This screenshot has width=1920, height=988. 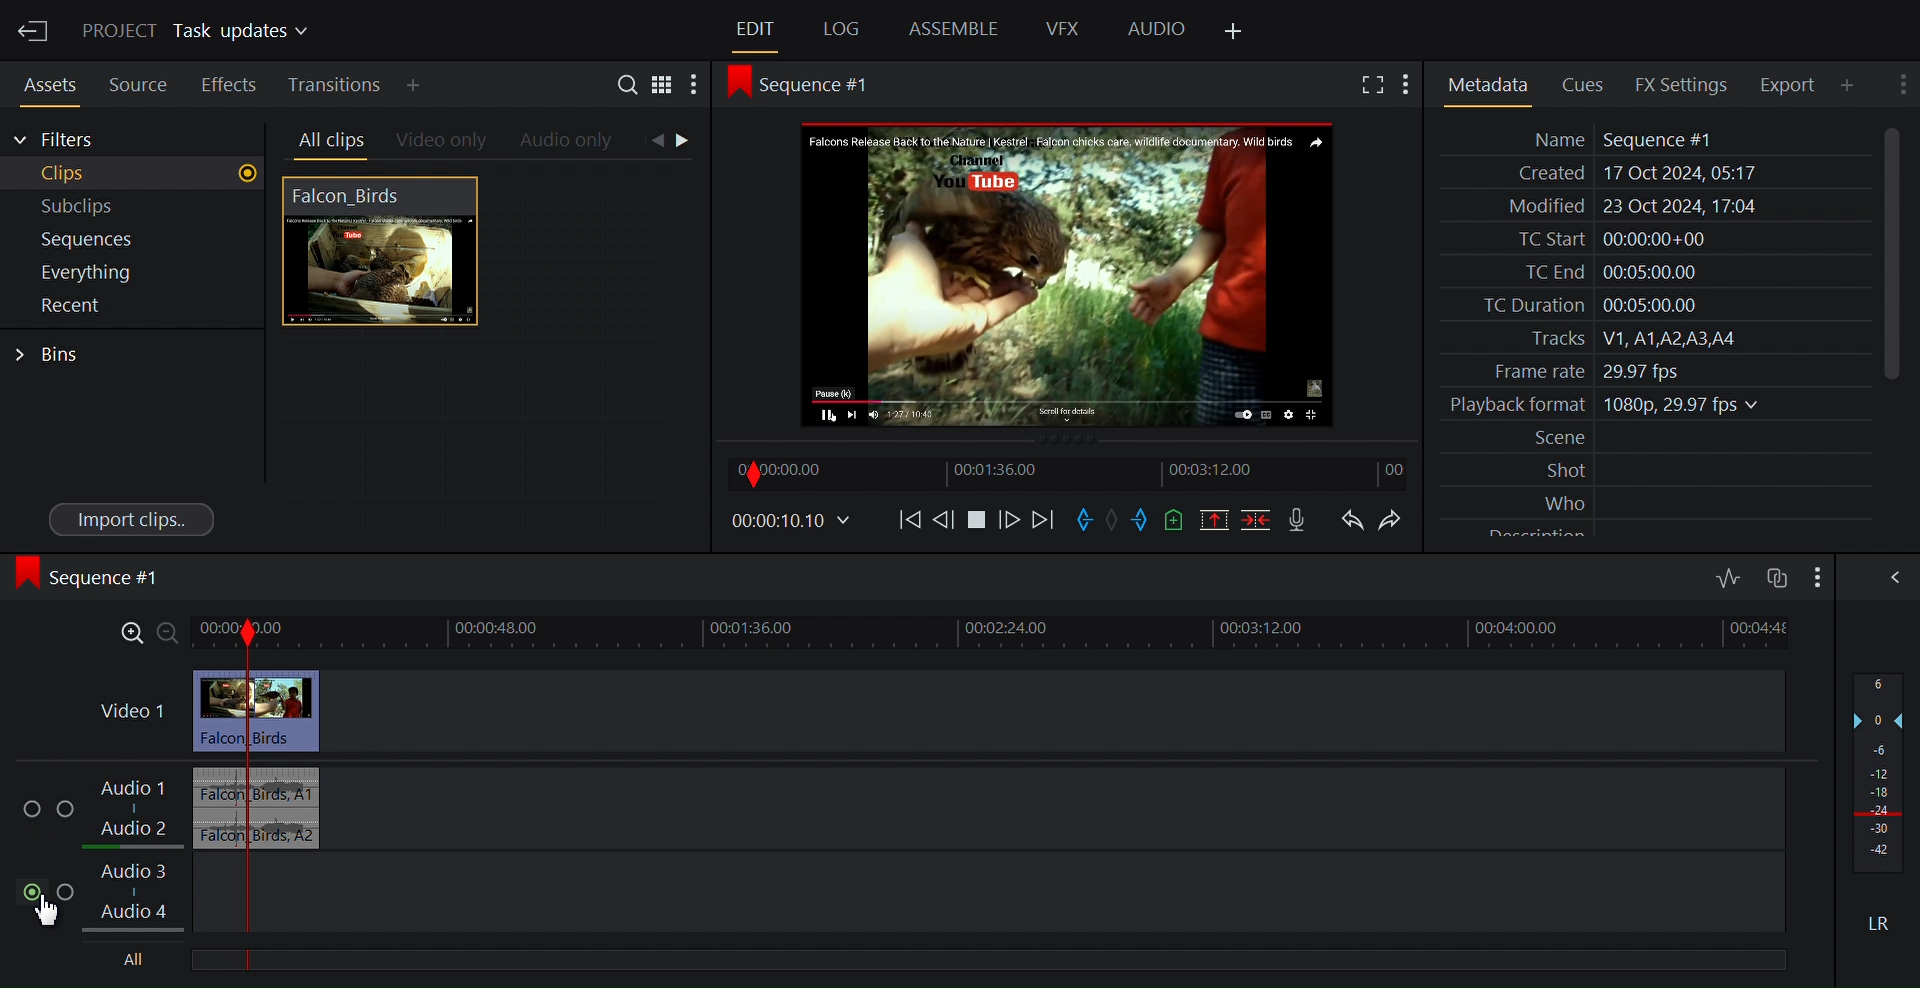 What do you see at coordinates (1900, 83) in the screenshot?
I see `Show settings menu` at bounding box center [1900, 83].